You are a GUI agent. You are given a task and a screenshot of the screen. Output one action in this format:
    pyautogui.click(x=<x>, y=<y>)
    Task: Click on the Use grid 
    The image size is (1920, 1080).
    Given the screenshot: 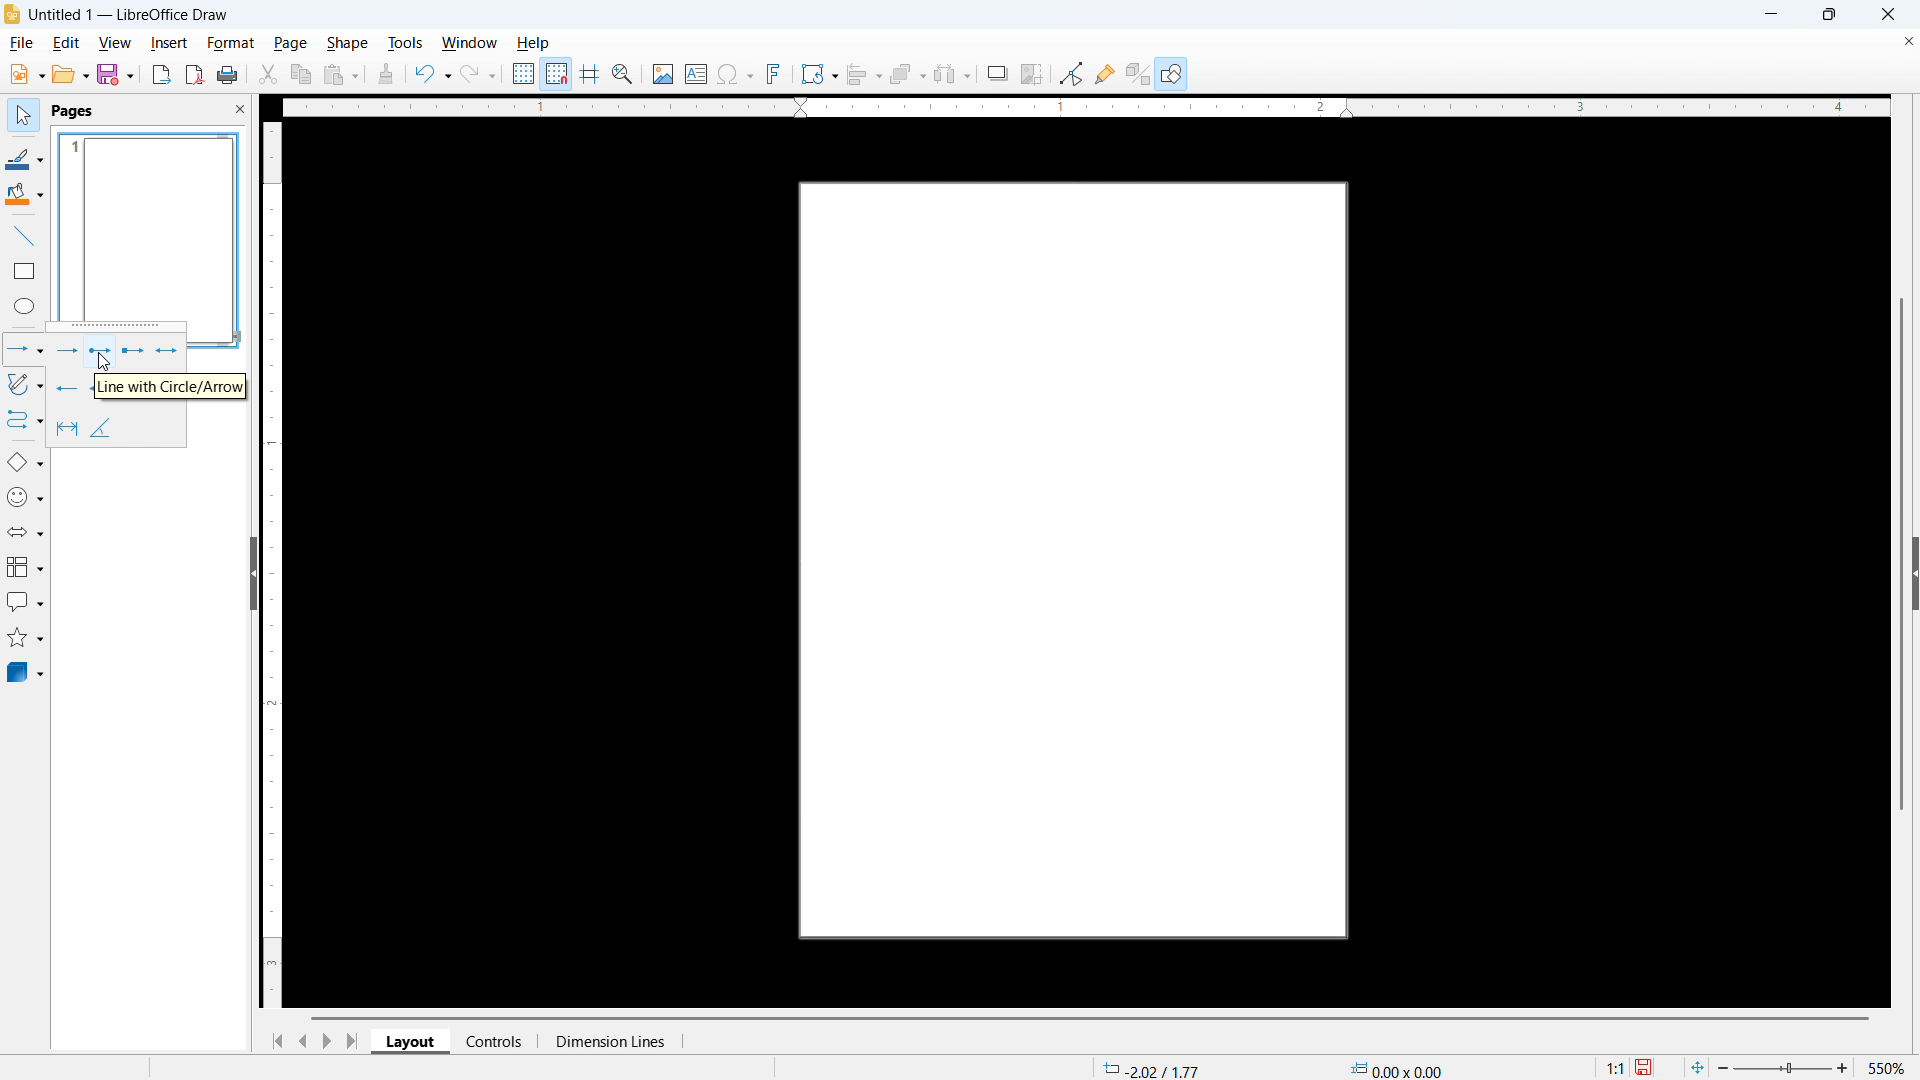 What is the action you would take?
    pyautogui.click(x=524, y=74)
    